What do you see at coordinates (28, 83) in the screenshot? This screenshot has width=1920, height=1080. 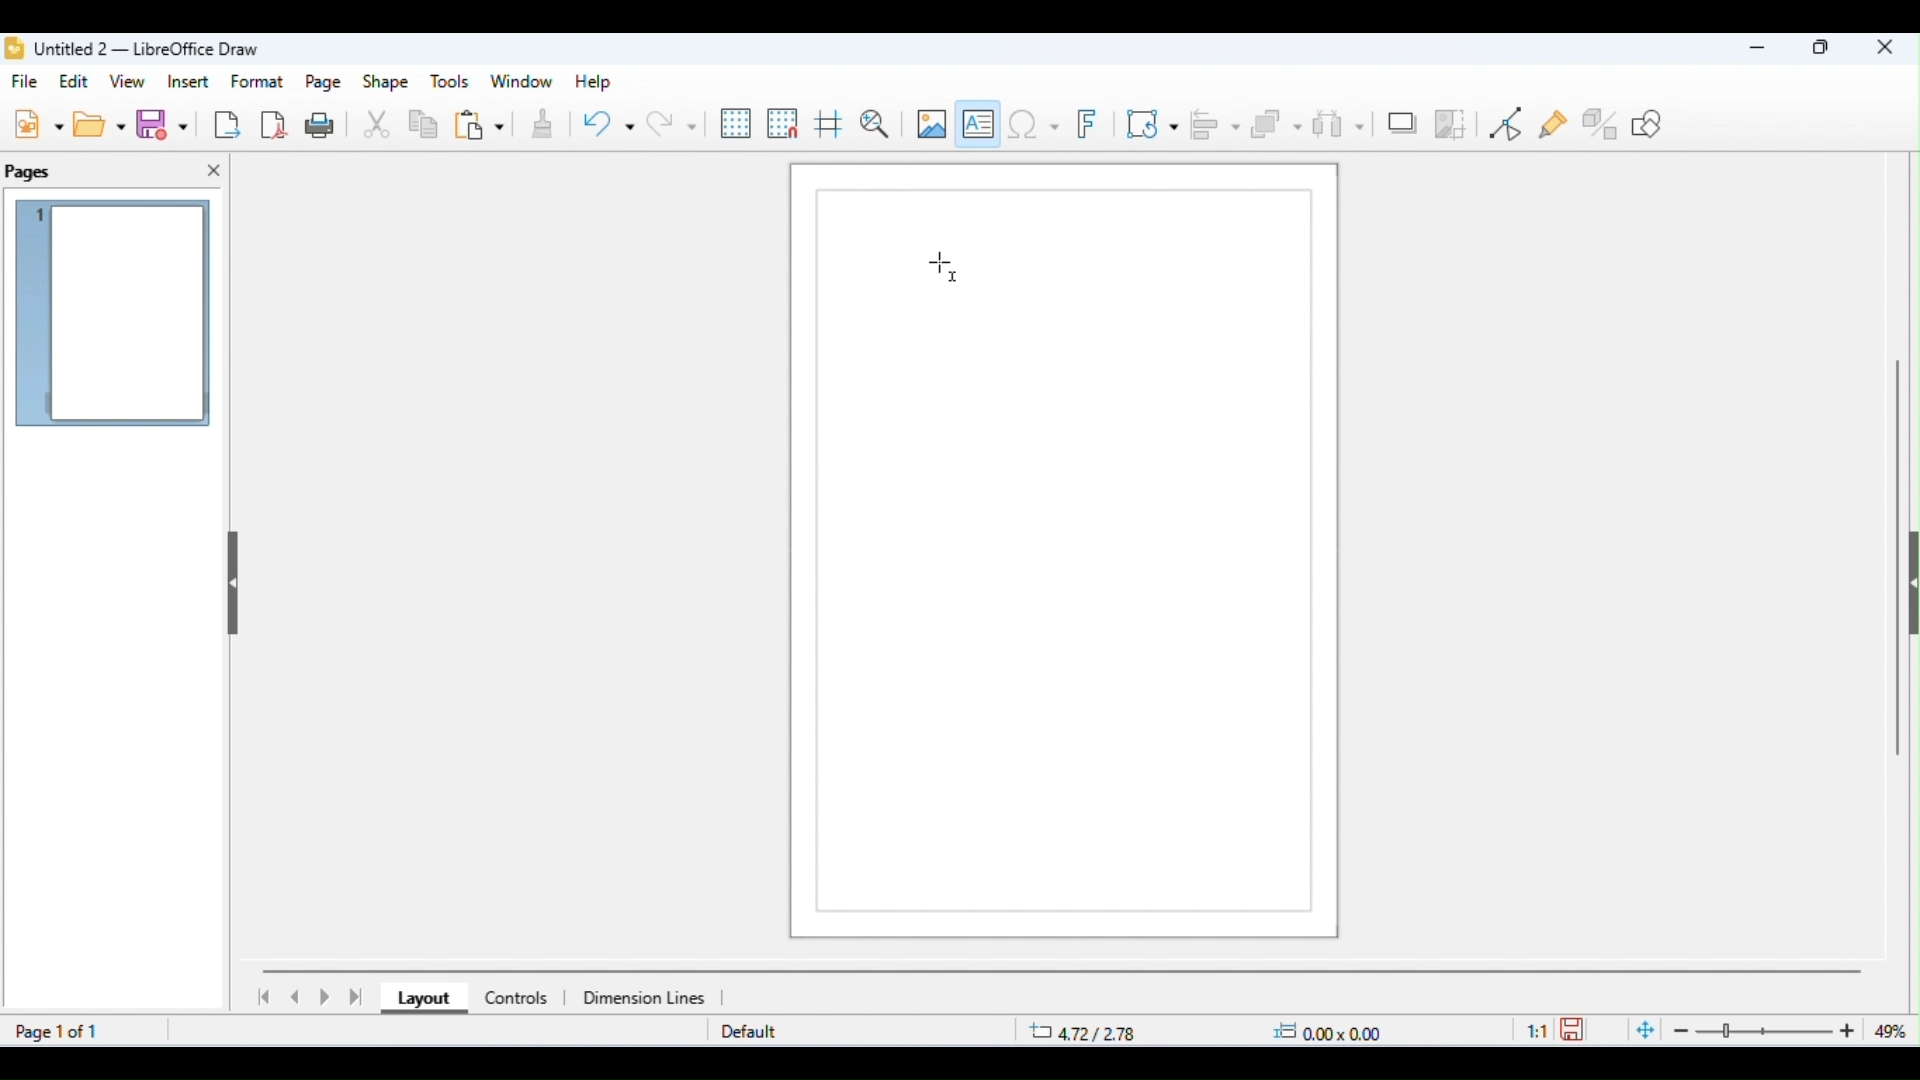 I see `file` at bounding box center [28, 83].